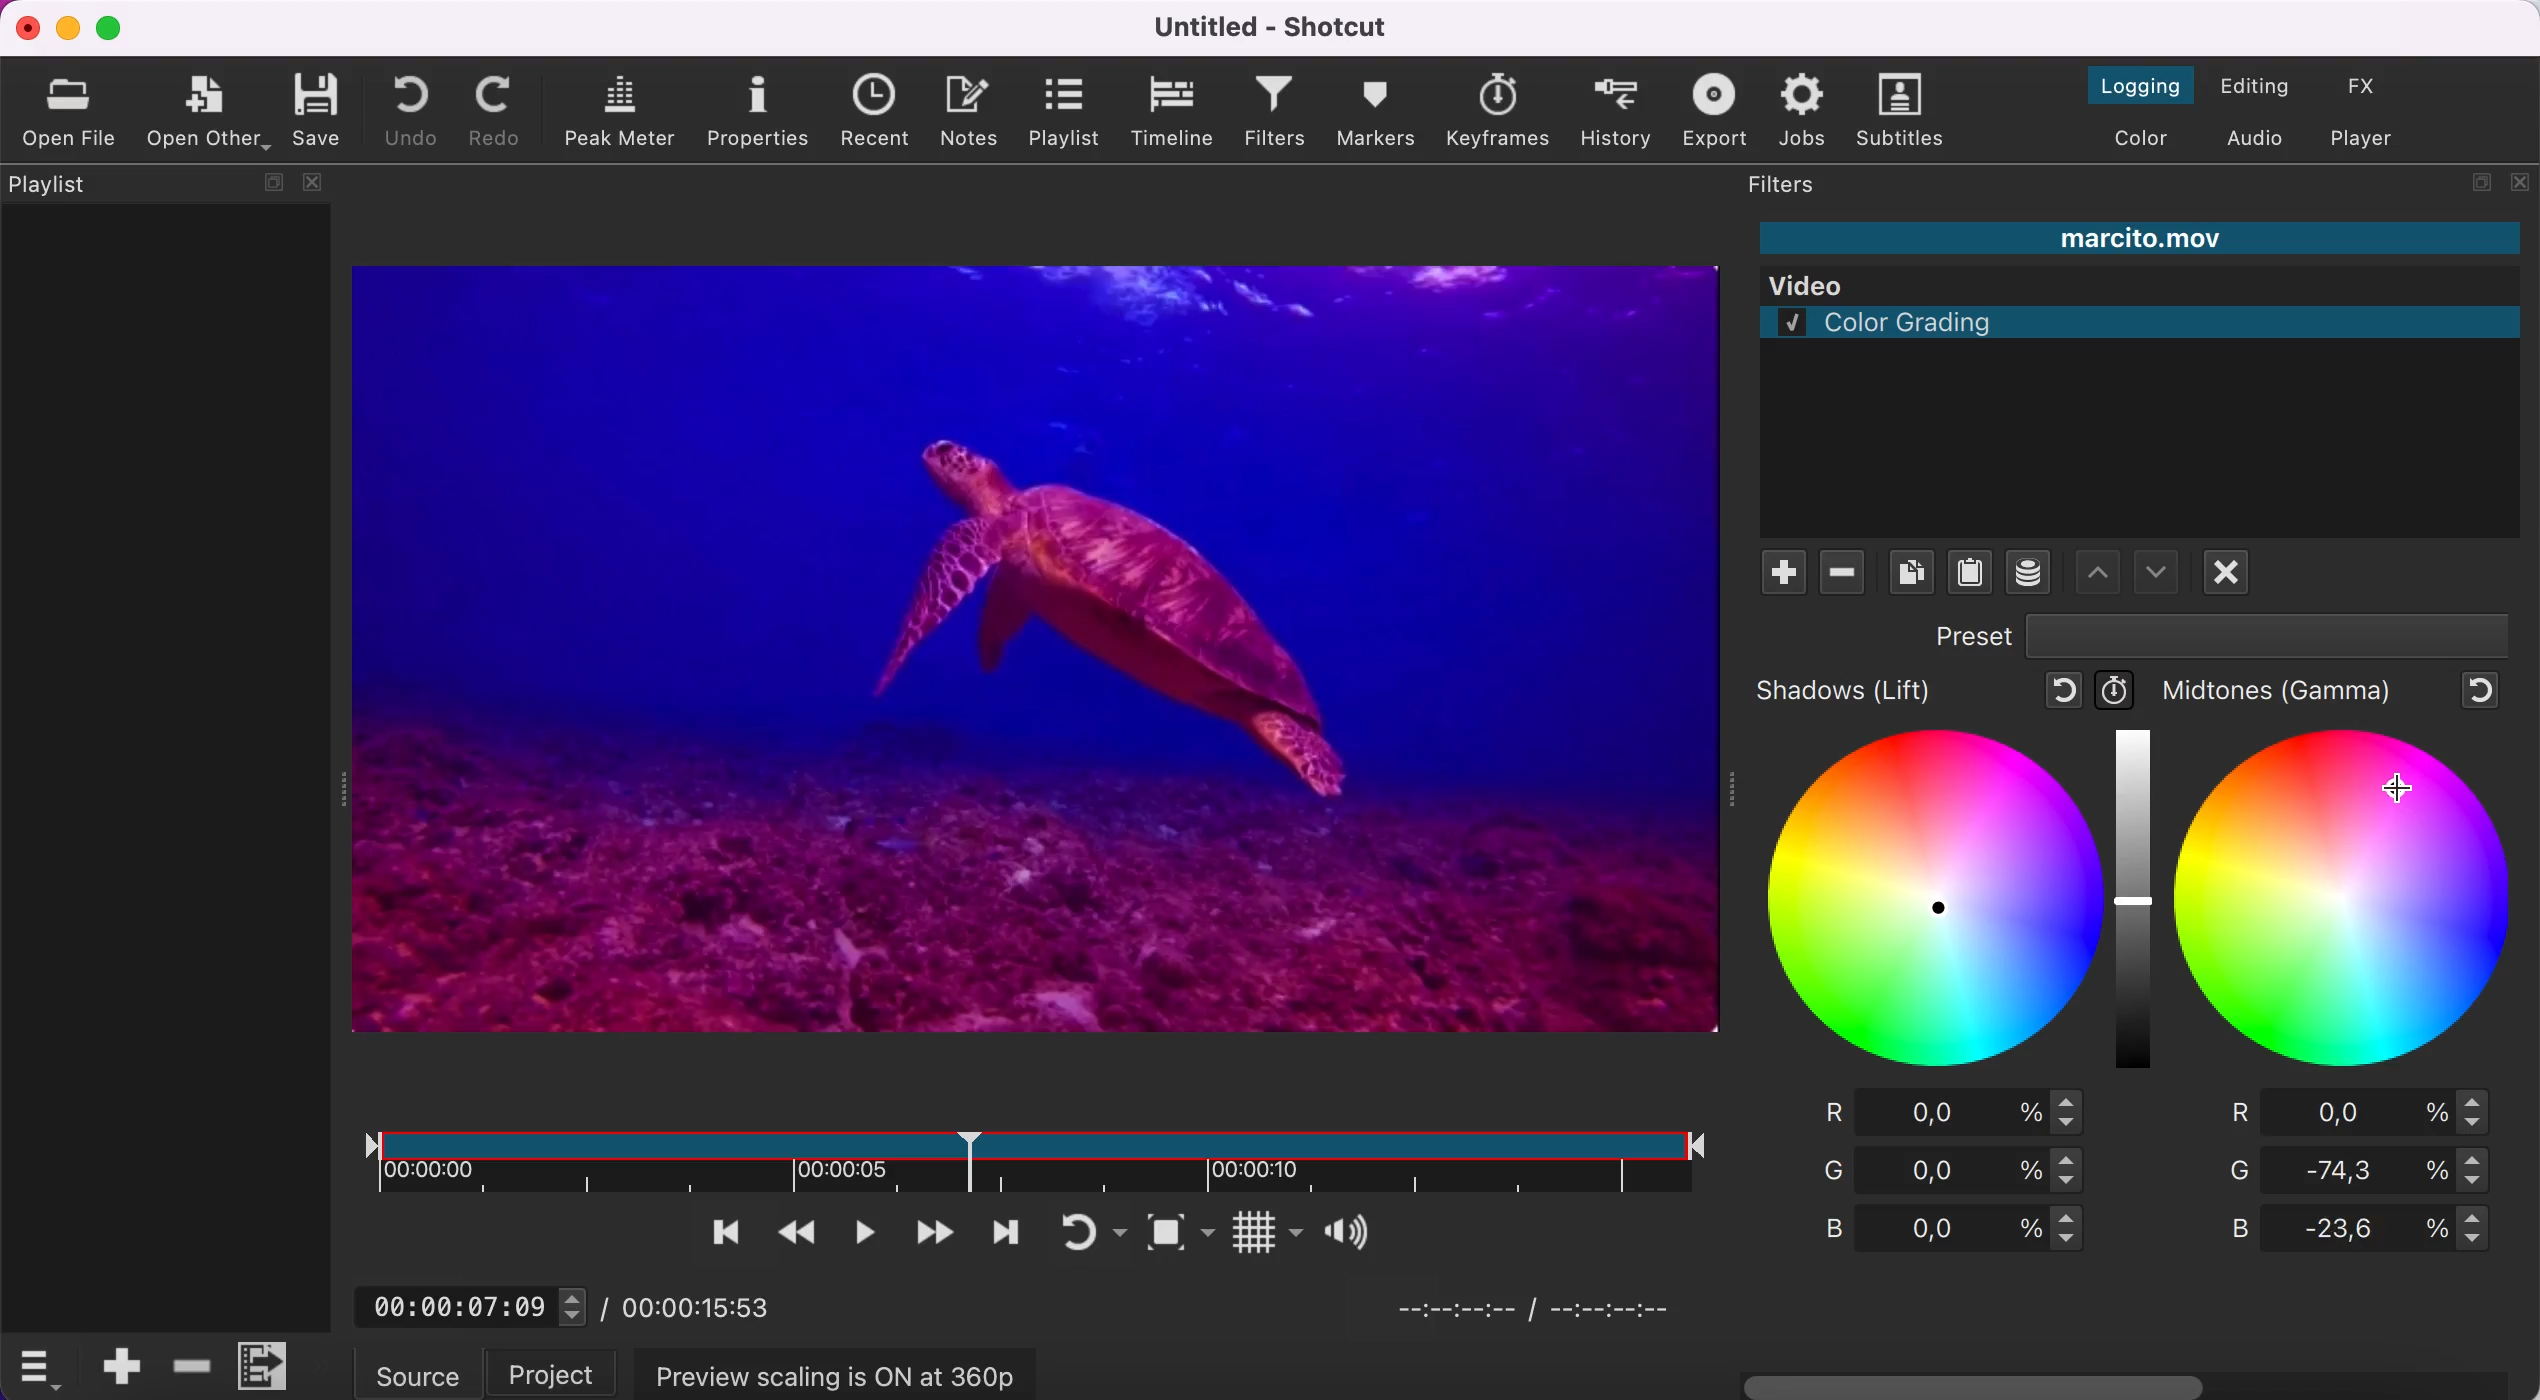 This screenshot has height=1400, width=2540. What do you see at coordinates (25, 27) in the screenshot?
I see `close` at bounding box center [25, 27].